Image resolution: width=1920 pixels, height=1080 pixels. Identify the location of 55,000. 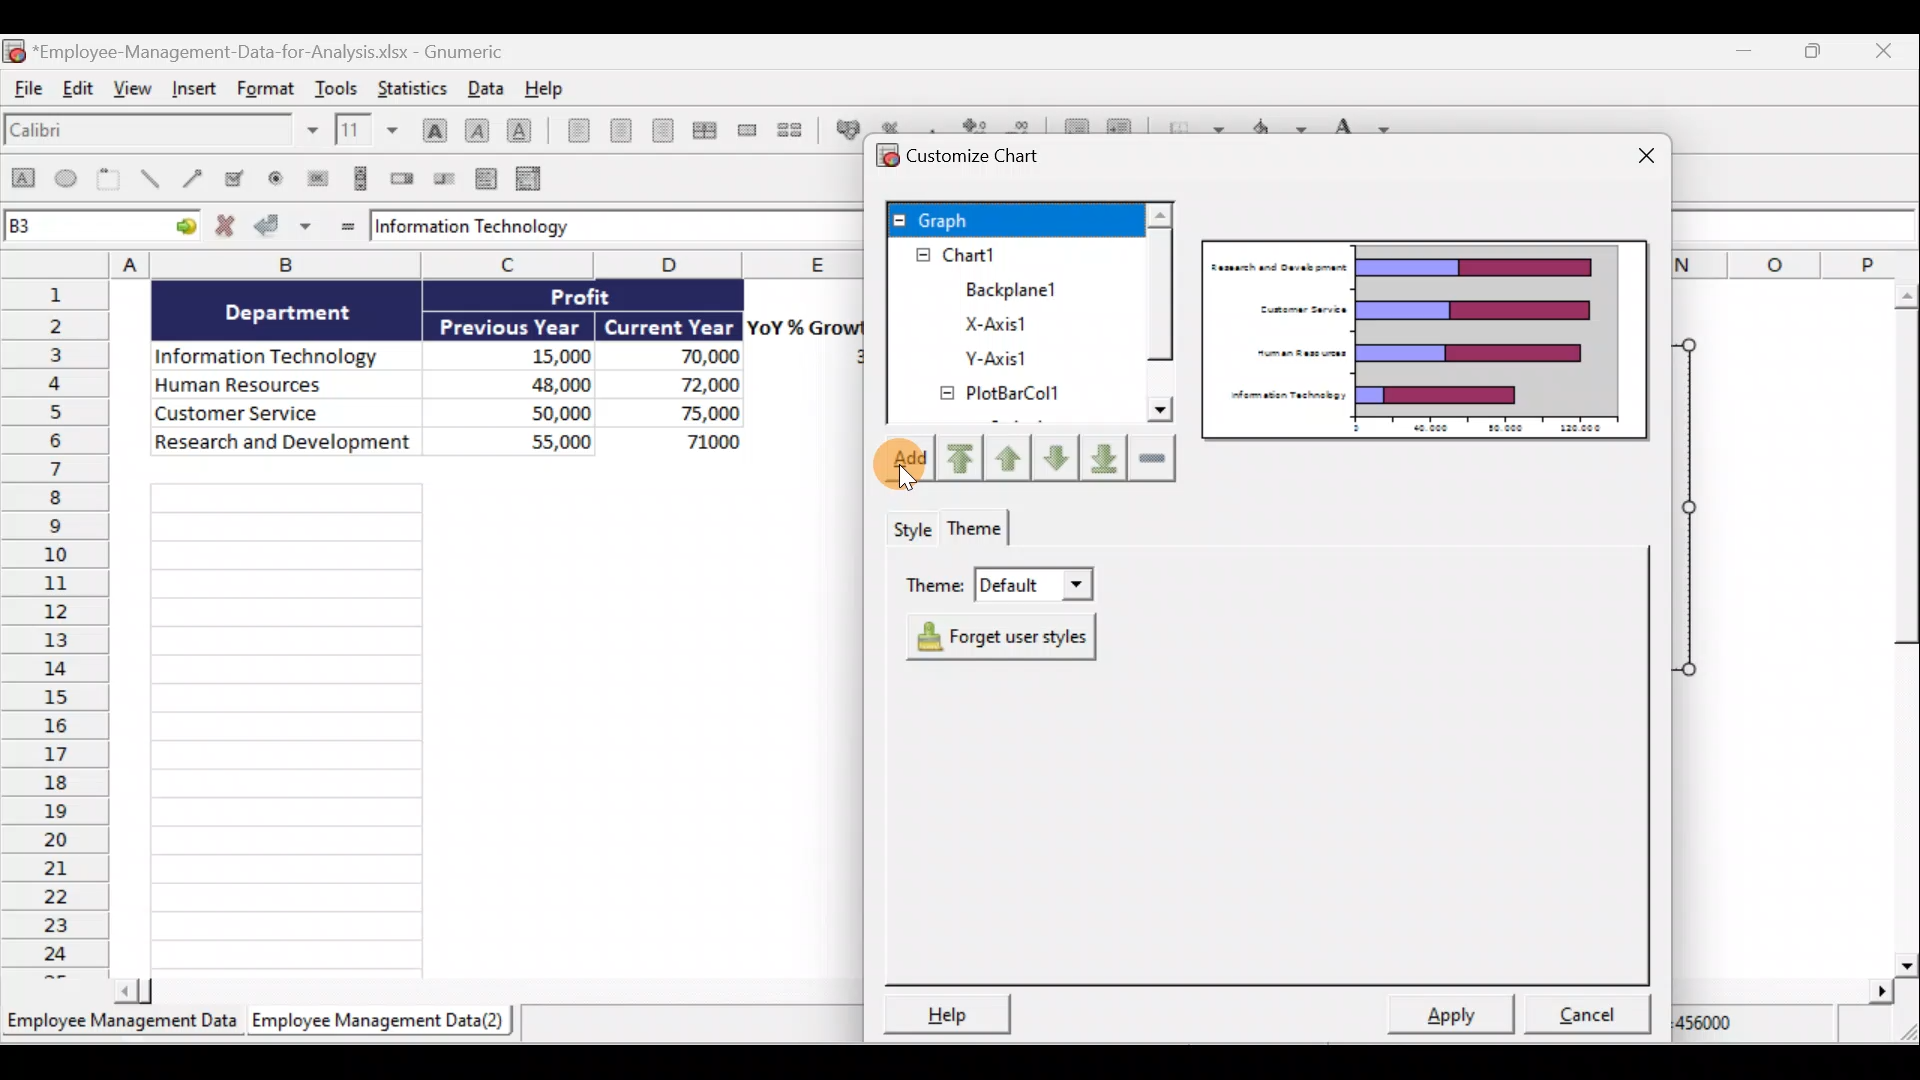
(535, 440).